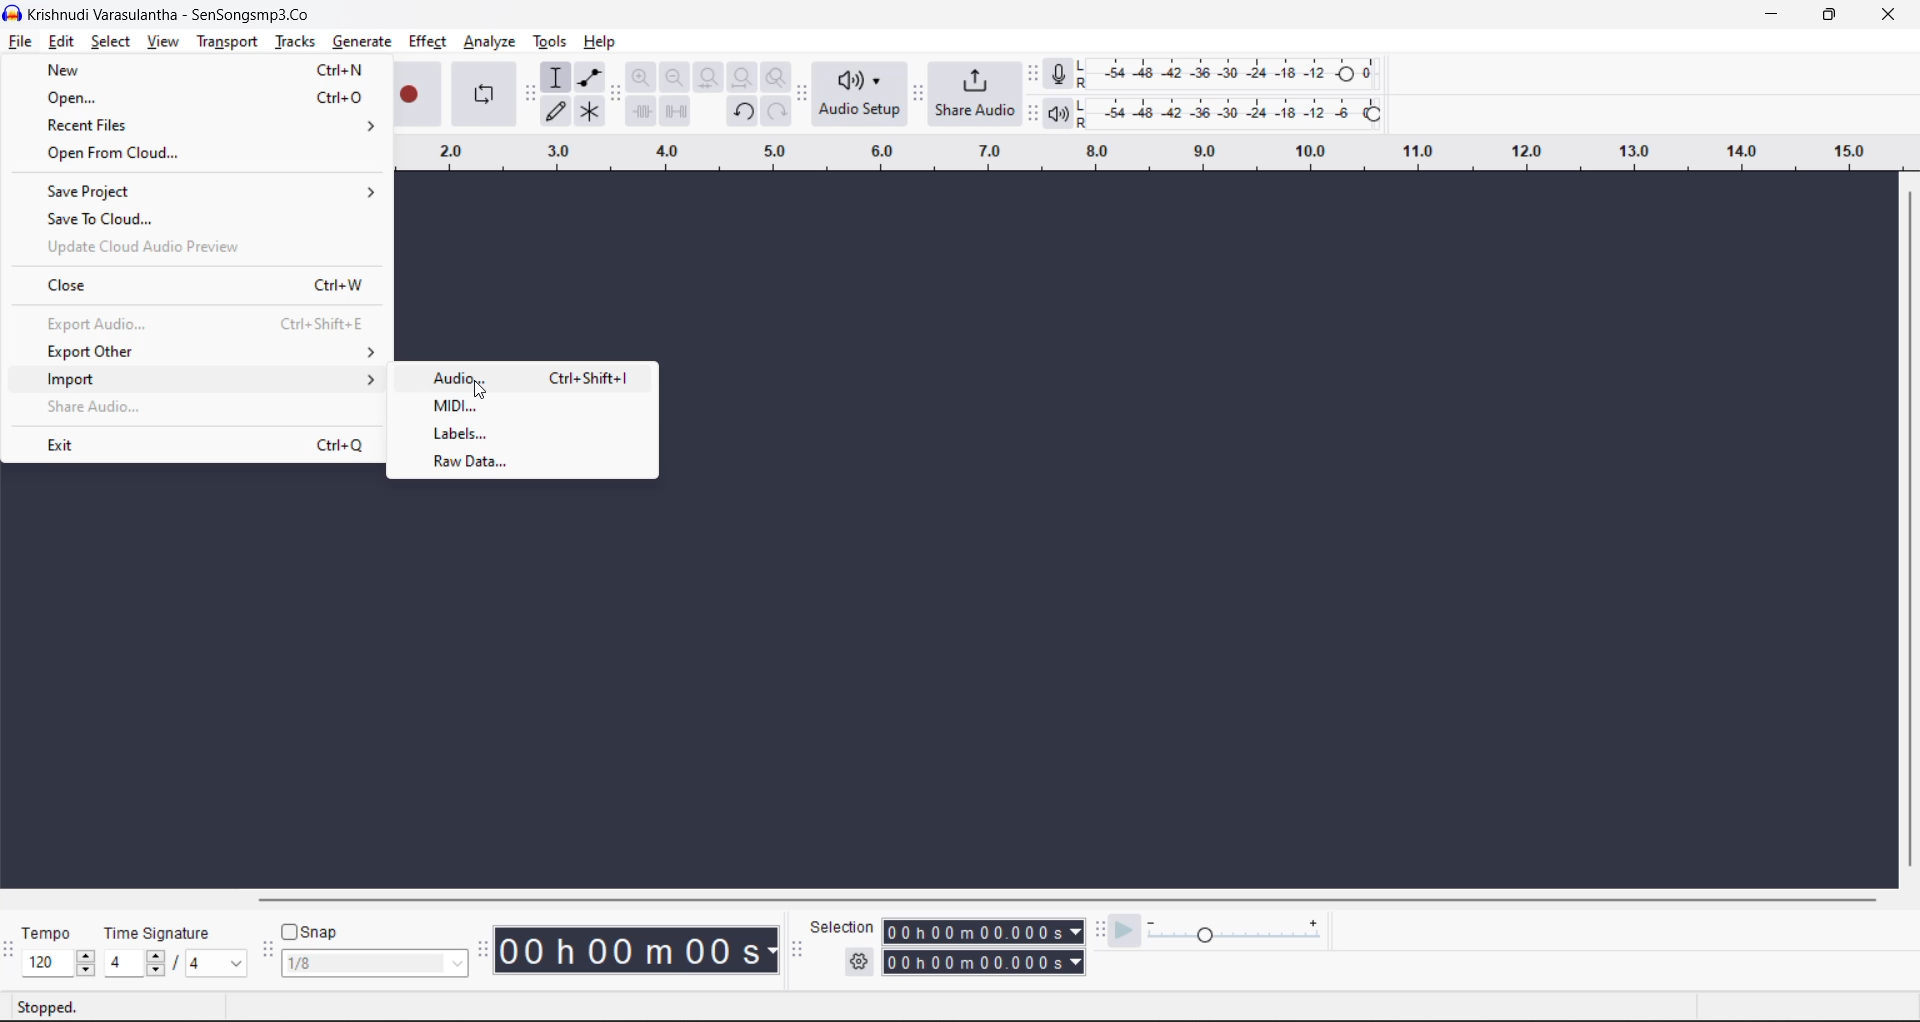 The width and height of the screenshot is (1920, 1022). What do you see at coordinates (1241, 72) in the screenshot?
I see `recording level` at bounding box center [1241, 72].